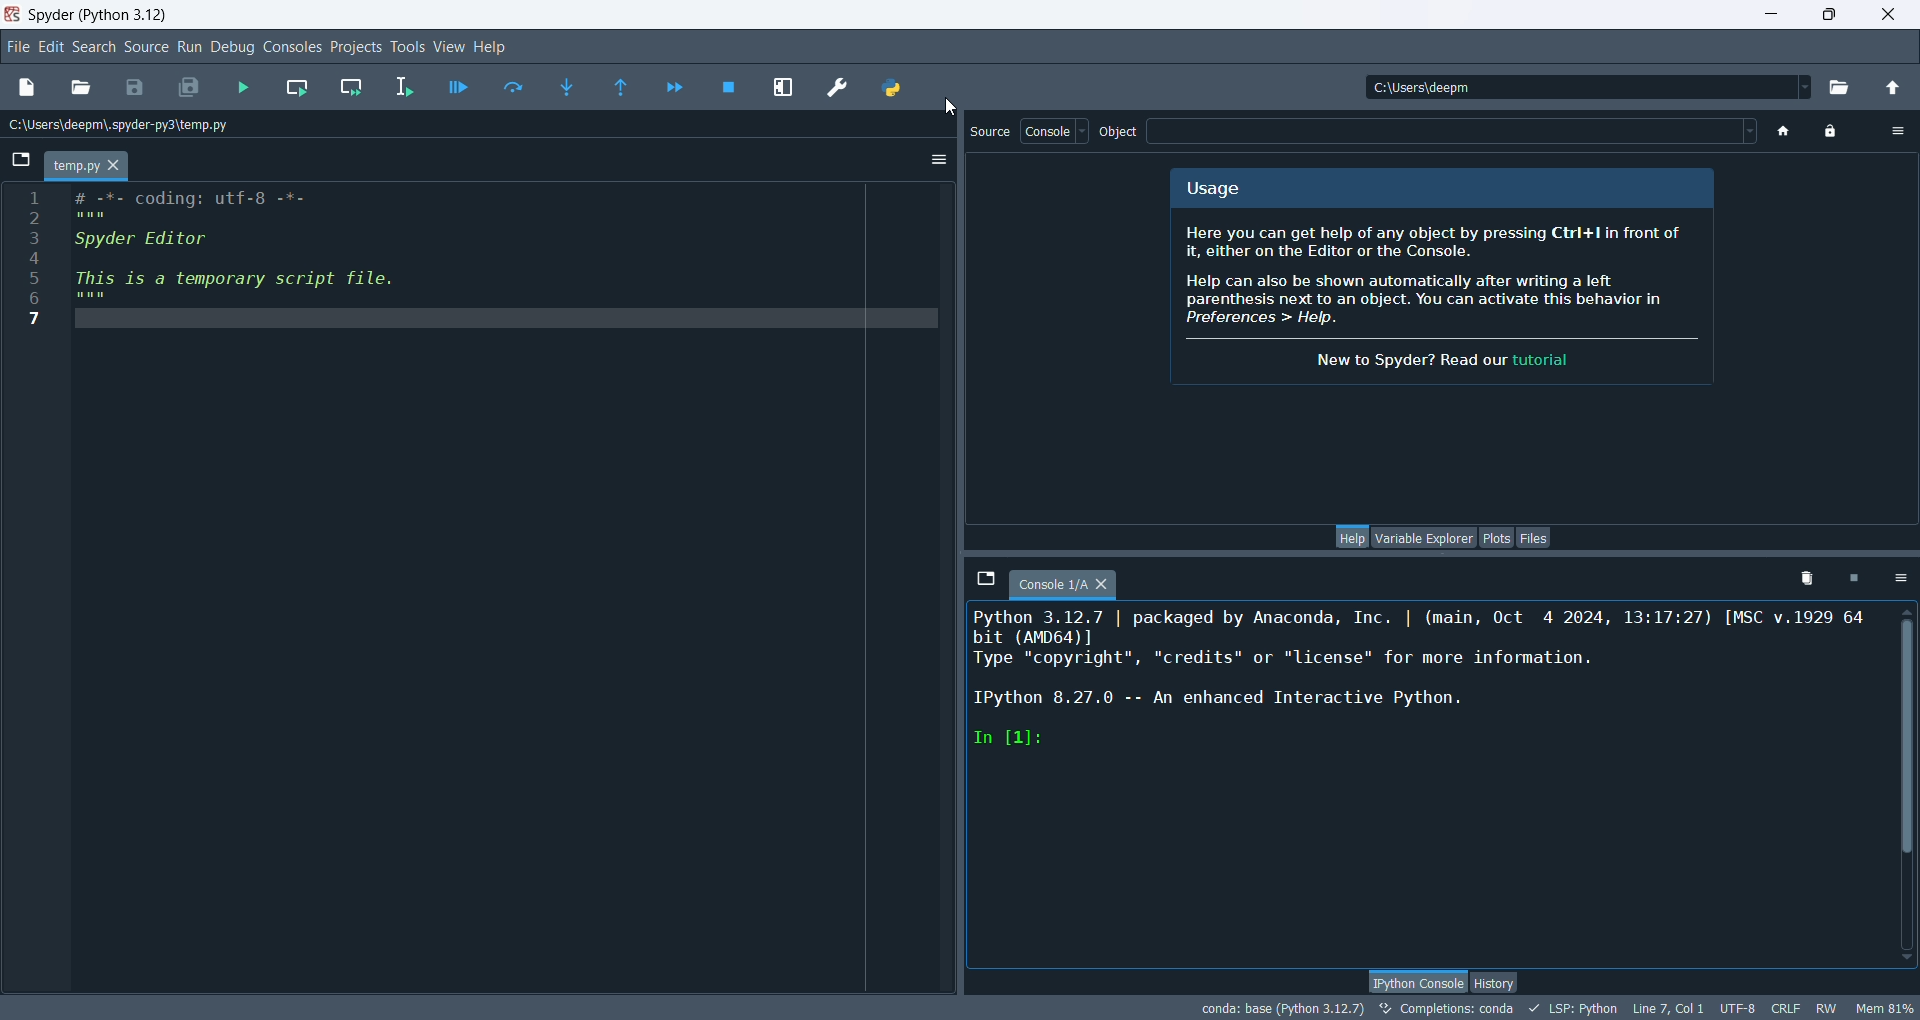 The image size is (1920, 1020). What do you see at coordinates (255, 256) in the screenshot?
I see `editor pane code` at bounding box center [255, 256].